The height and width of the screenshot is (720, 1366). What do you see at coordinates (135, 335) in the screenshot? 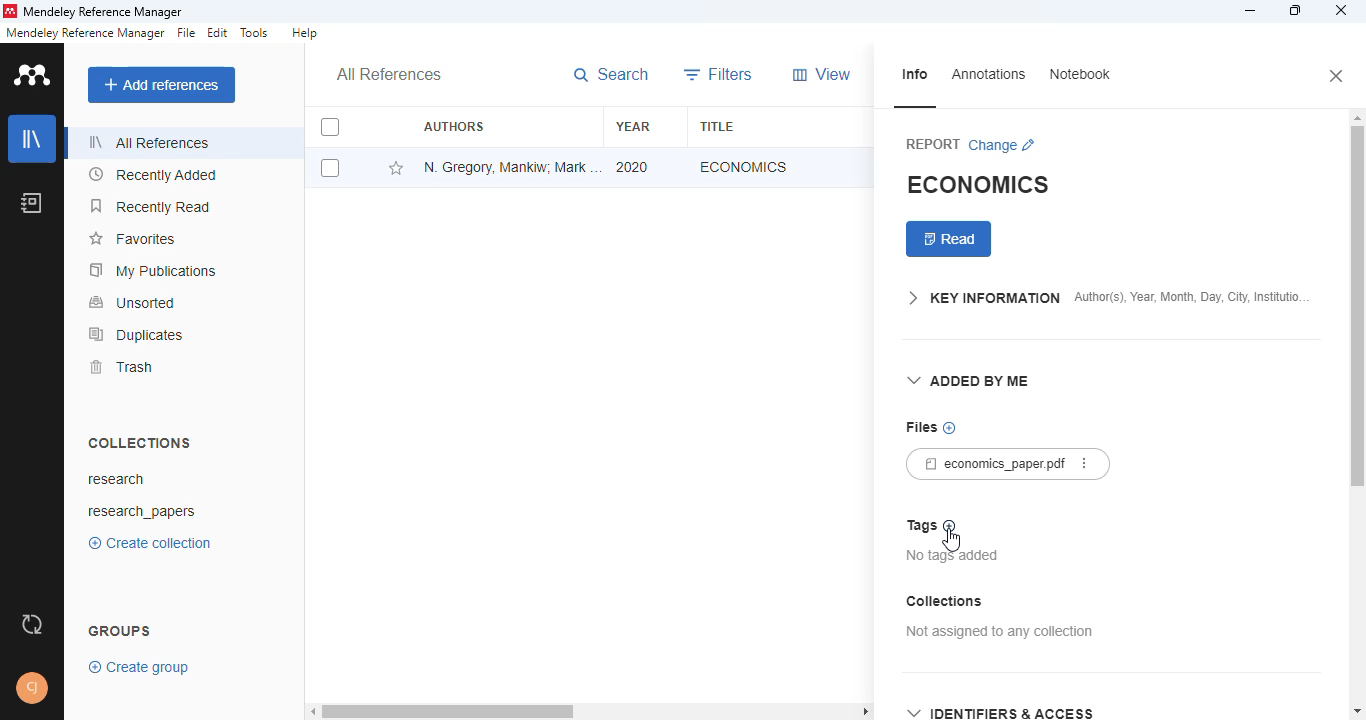
I see `duplicates` at bounding box center [135, 335].